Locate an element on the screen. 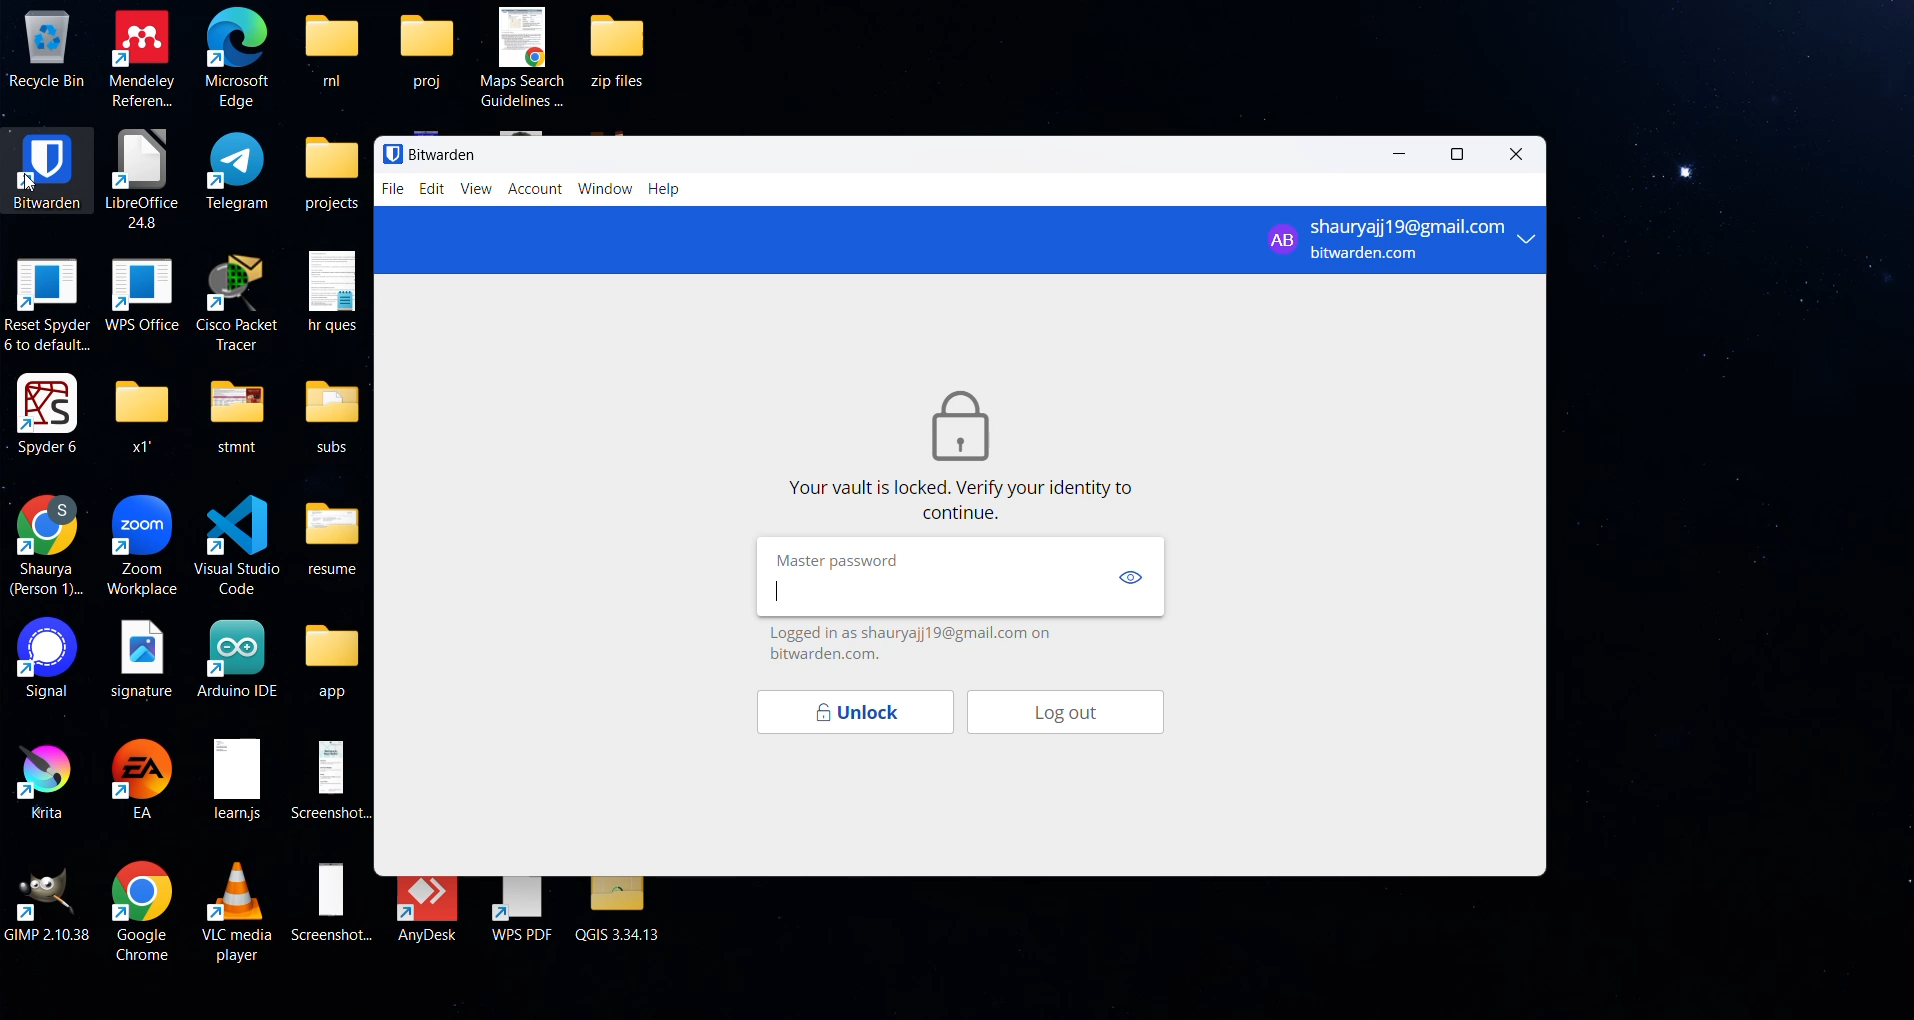  shauryajj19@gmail.com bitwarden.com is located at coordinates (1399, 238).